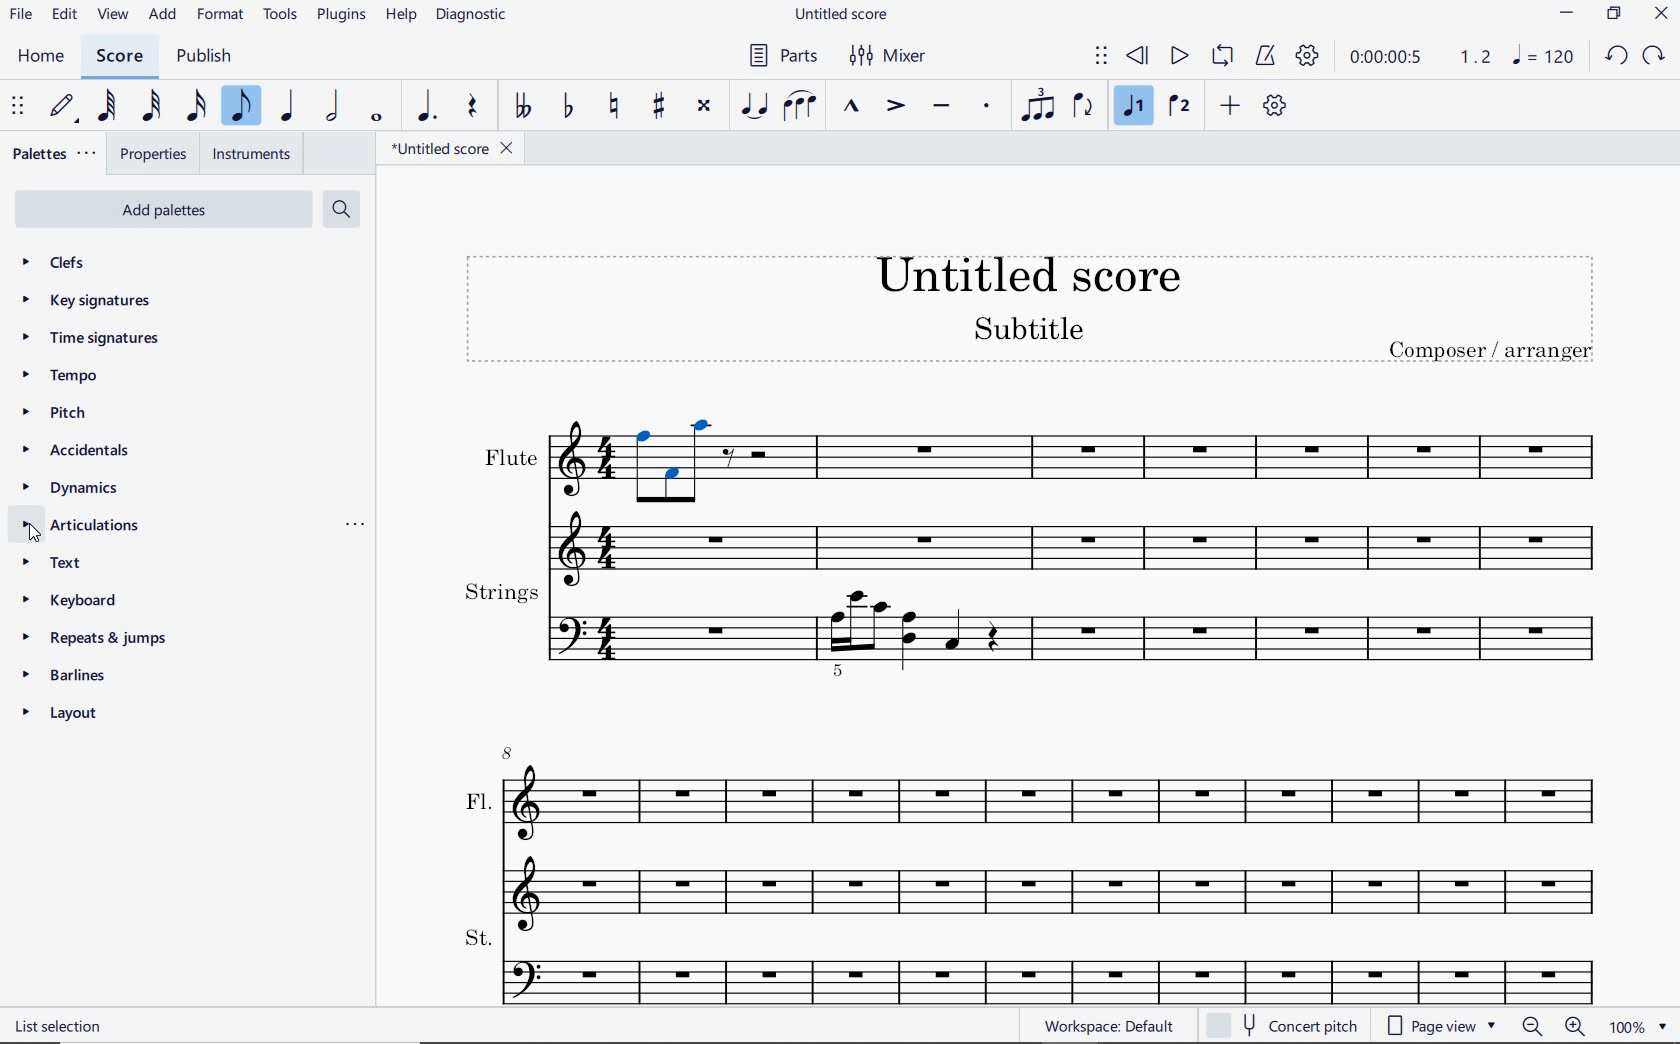 The image size is (1680, 1044). What do you see at coordinates (1278, 106) in the screenshot?
I see `CUSTOMIZE TOOLBAR` at bounding box center [1278, 106].